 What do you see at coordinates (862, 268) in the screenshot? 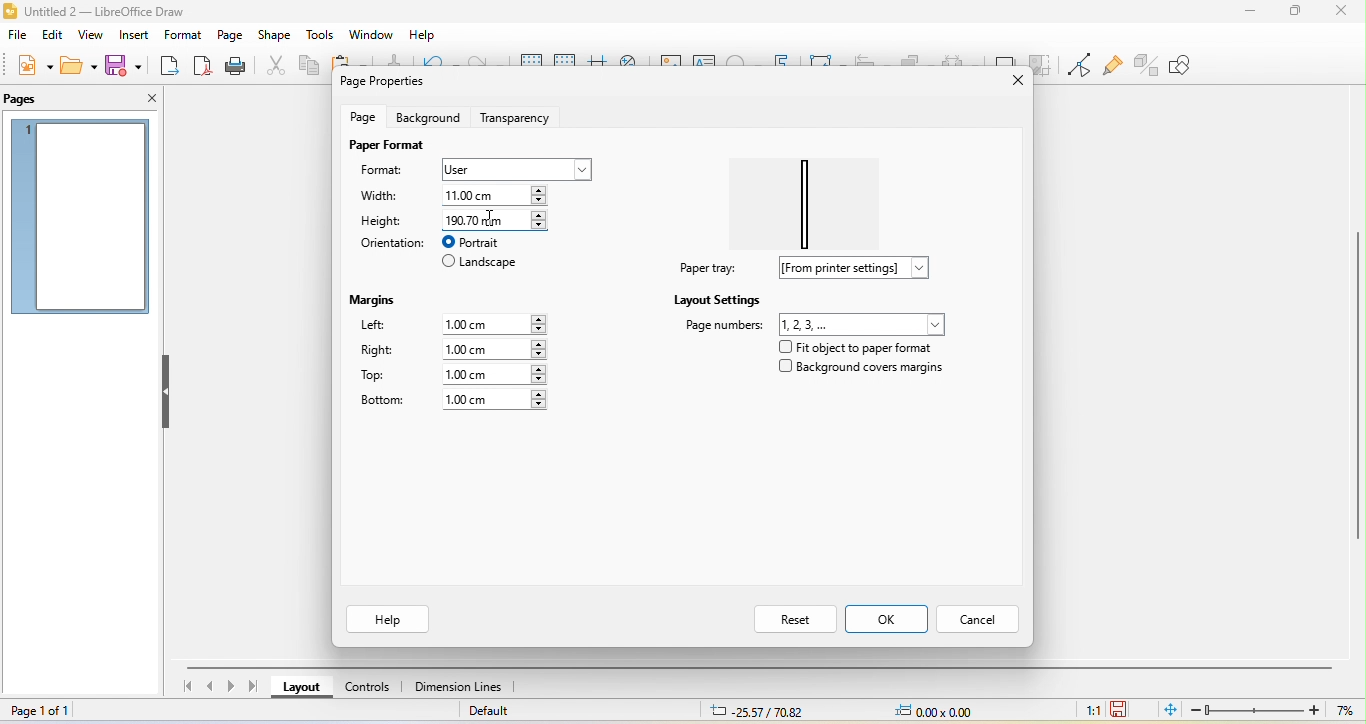
I see `from printer settings` at bounding box center [862, 268].